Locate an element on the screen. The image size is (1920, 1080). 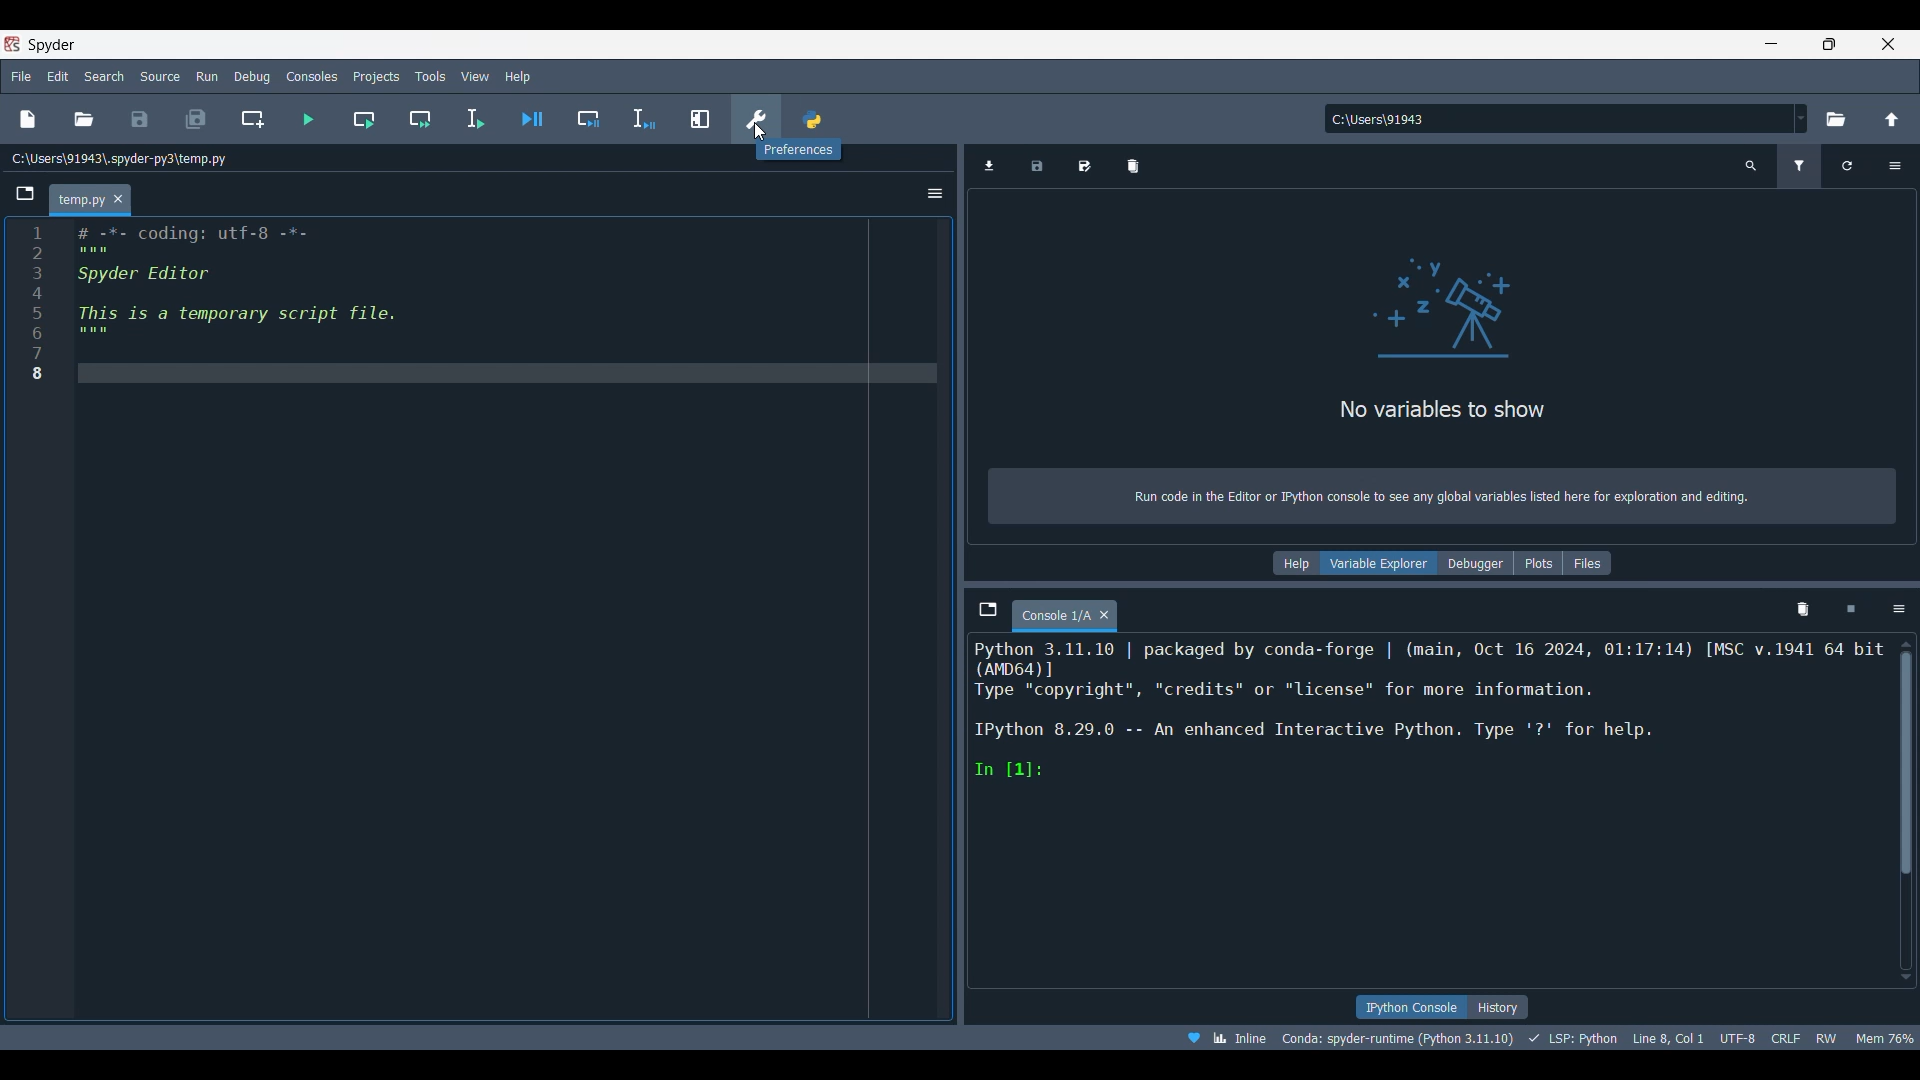
Options is located at coordinates (1894, 166).